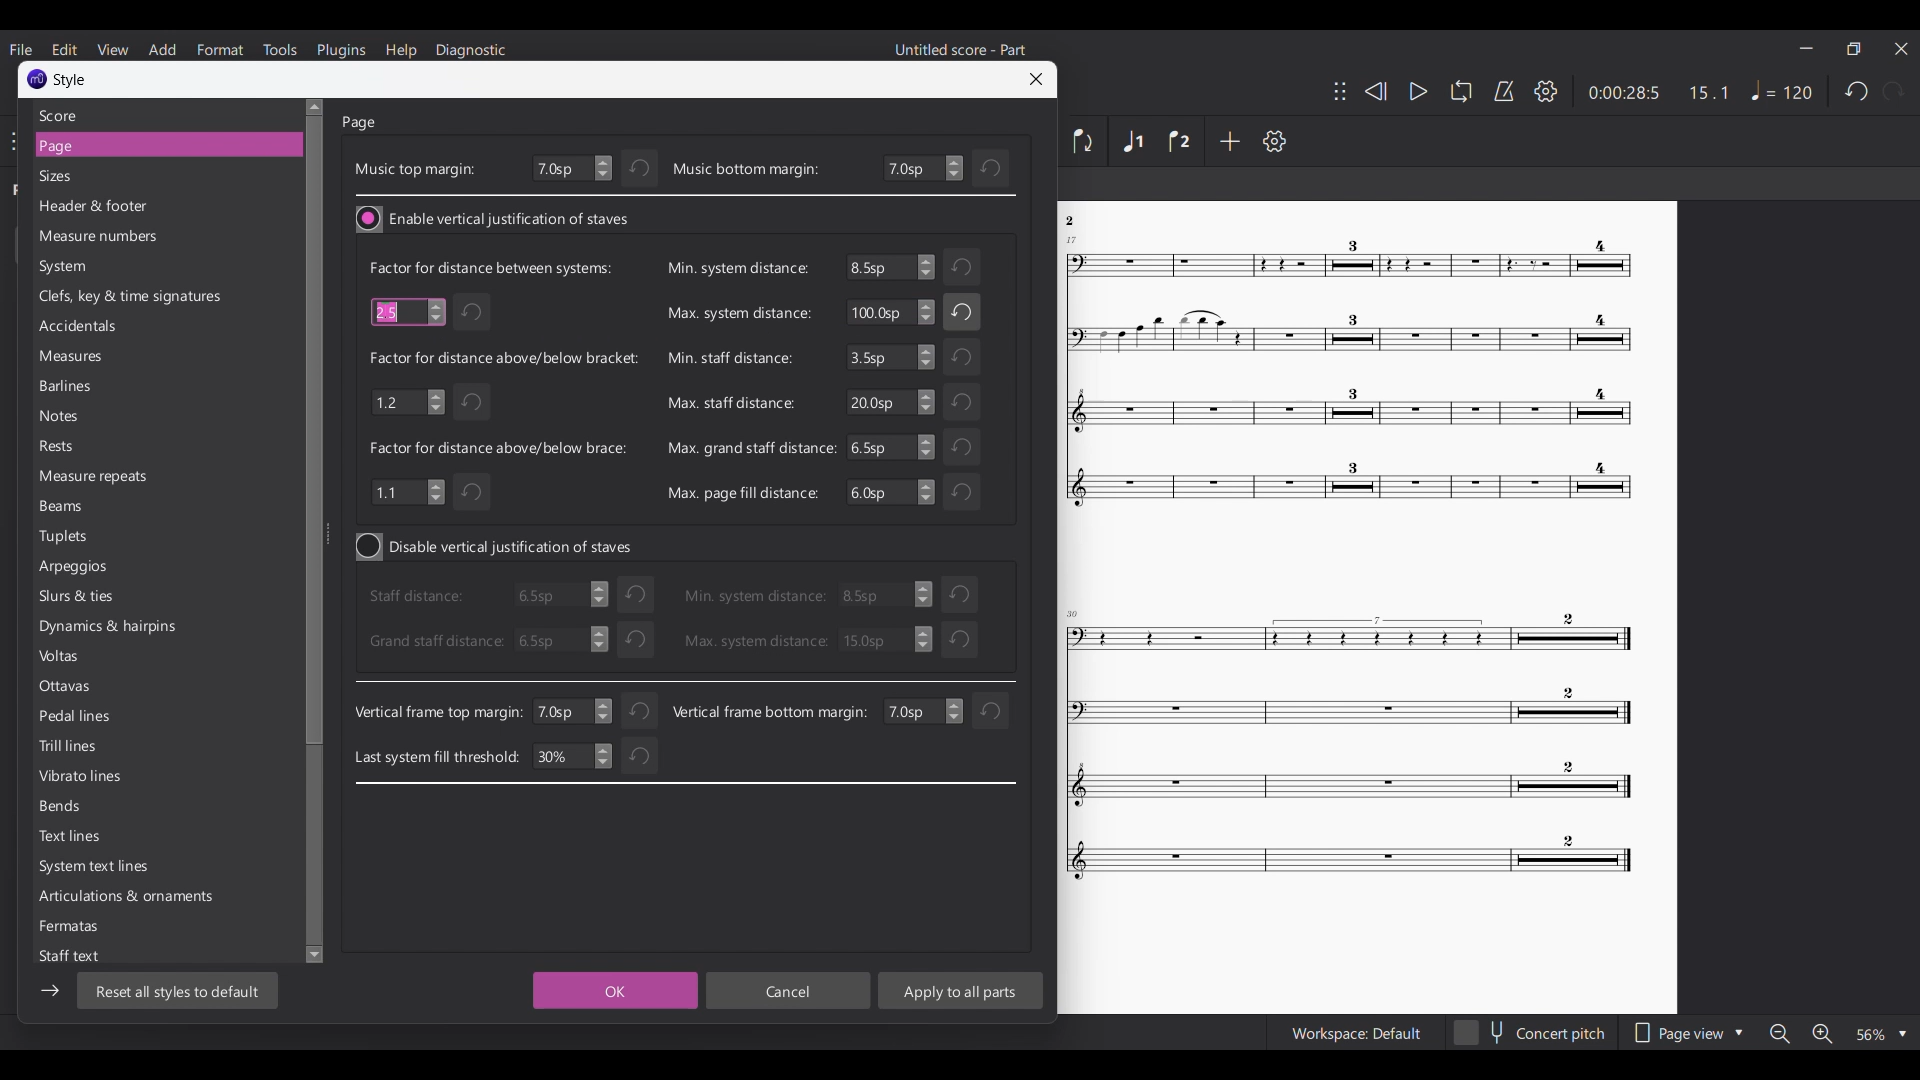 The image size is (1920, 1080). I want to click on Dynamics & haipins, so click(111, 631).